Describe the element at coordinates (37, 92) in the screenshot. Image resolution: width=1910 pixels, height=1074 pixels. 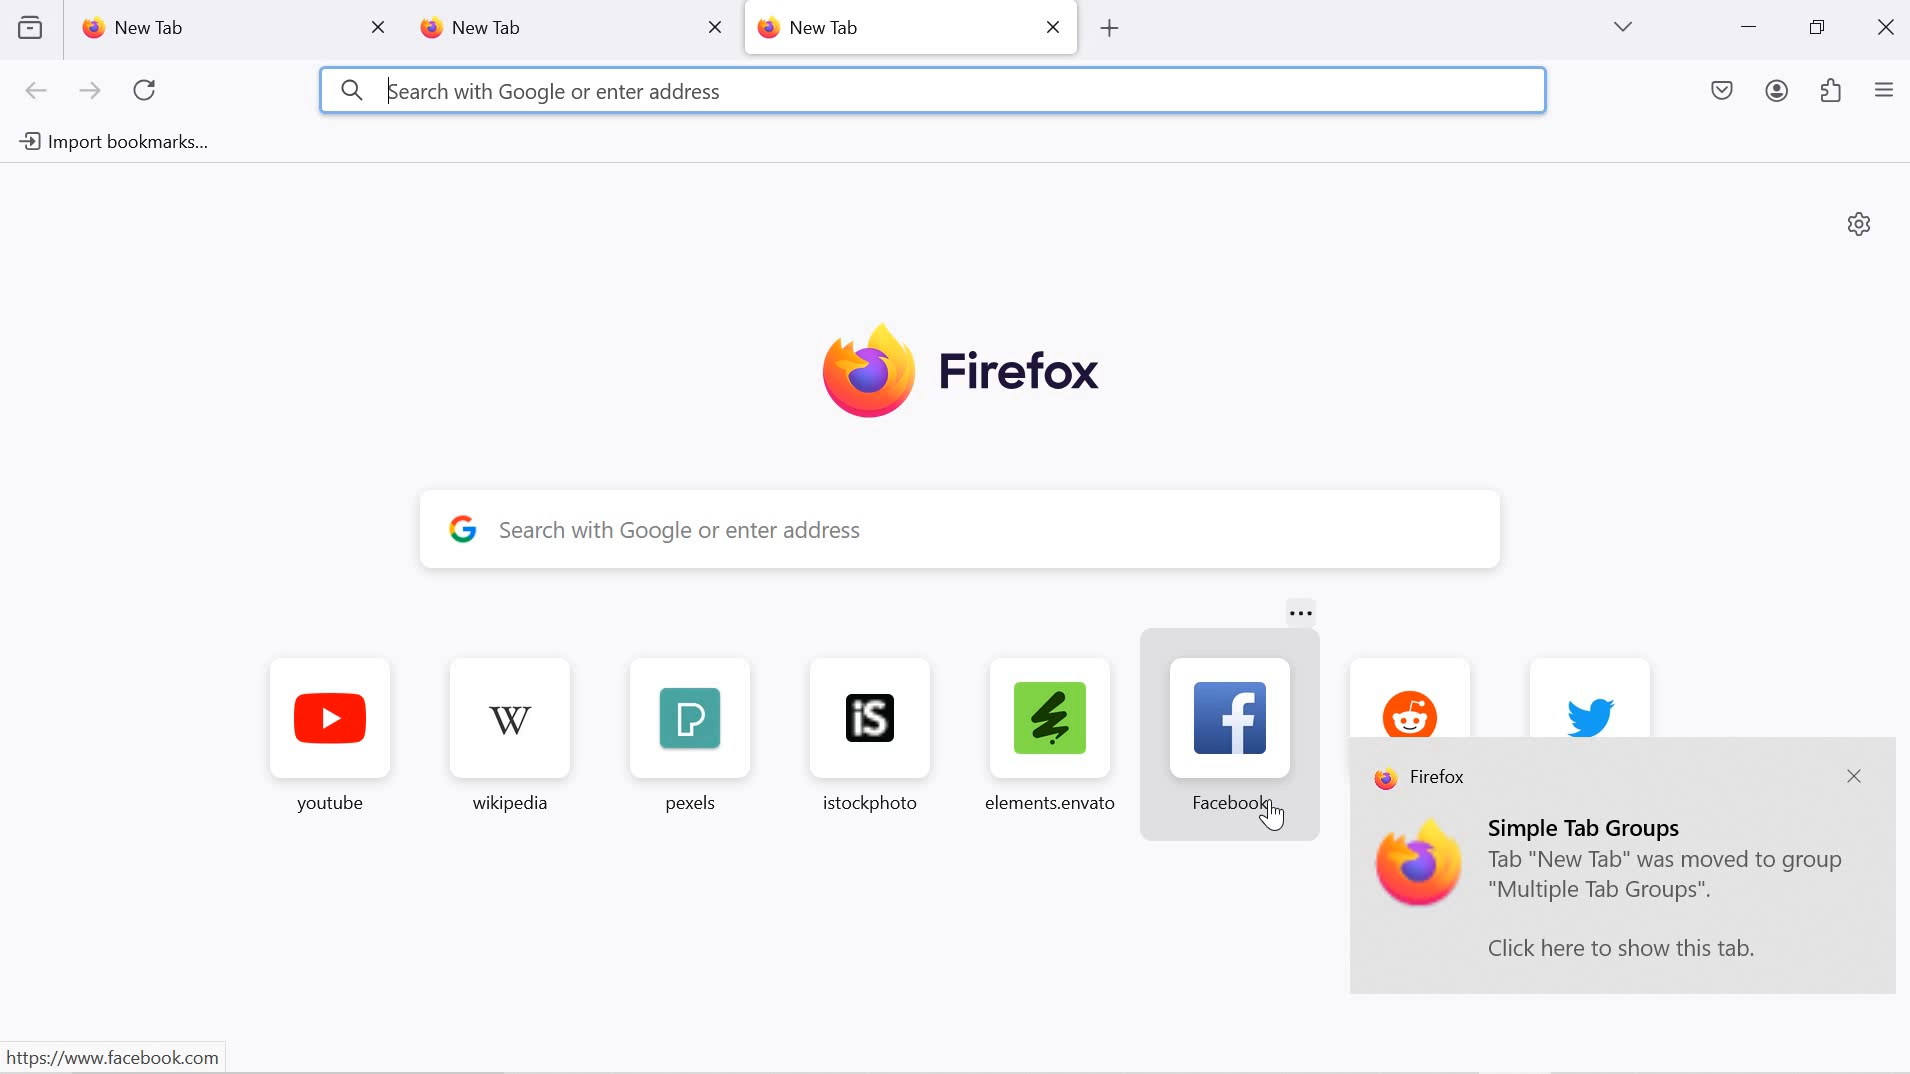
I see `go back` at that location.